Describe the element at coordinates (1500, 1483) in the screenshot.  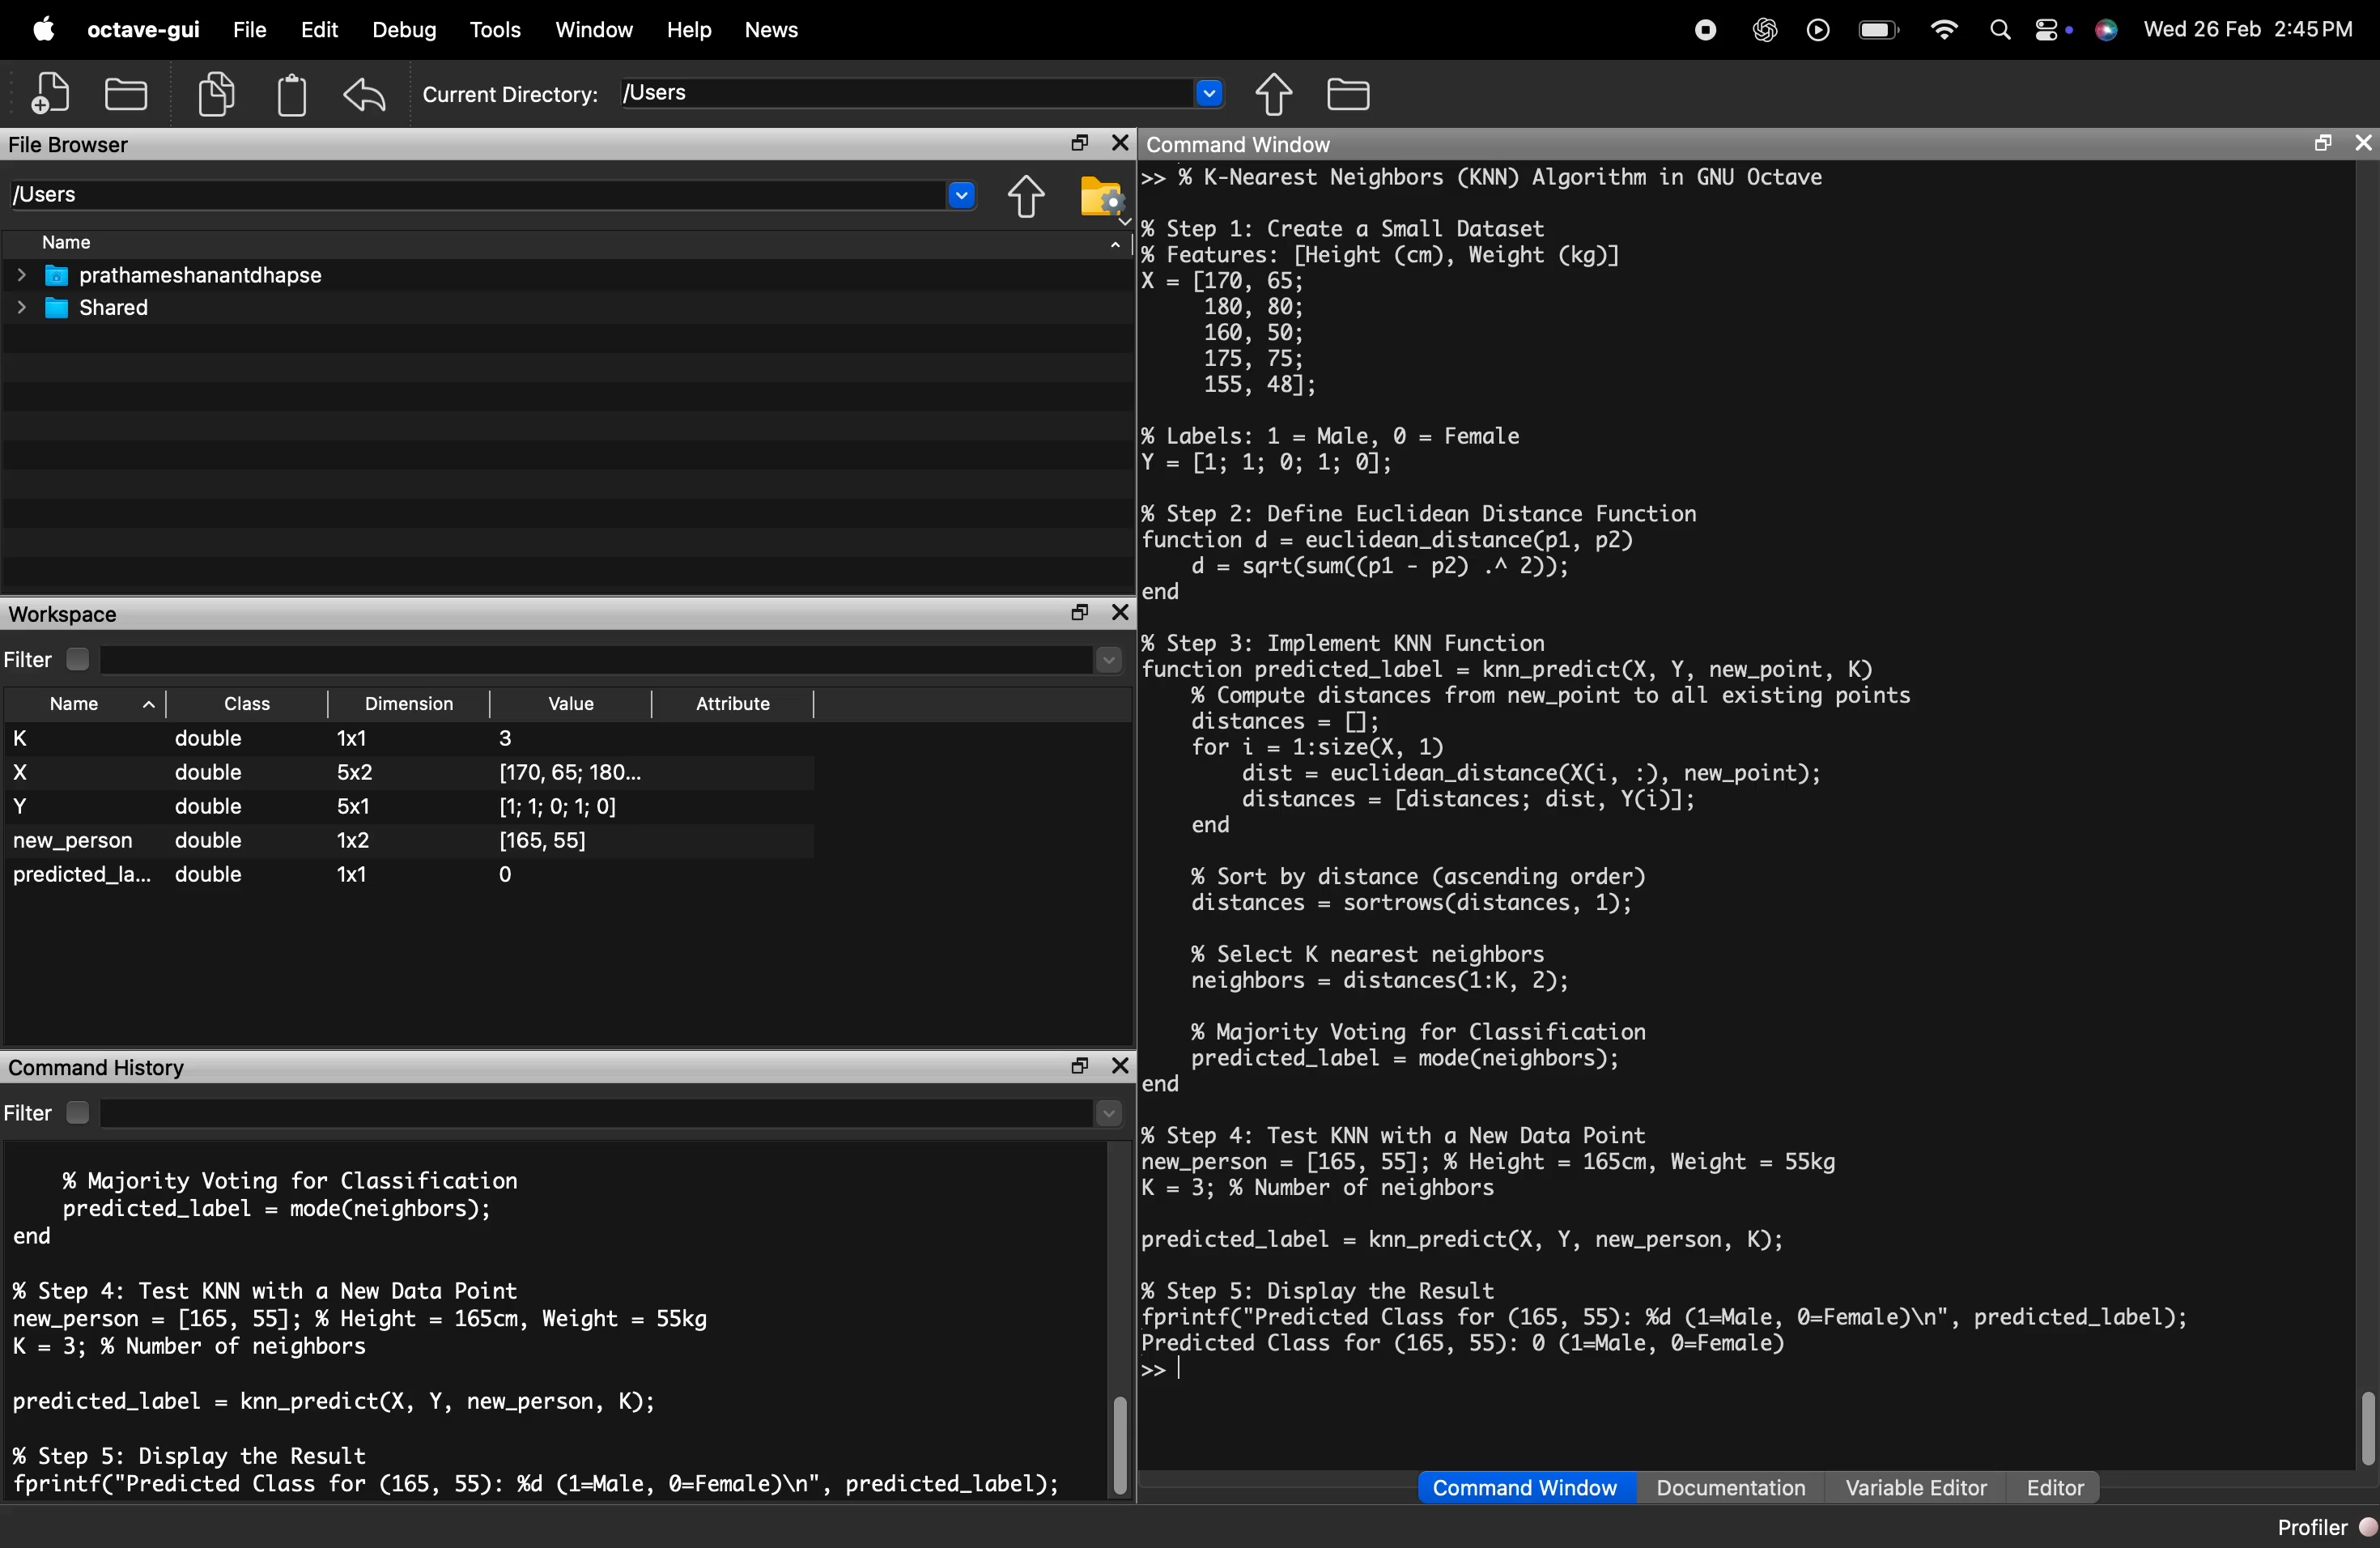
I see `Command Window` at that location.